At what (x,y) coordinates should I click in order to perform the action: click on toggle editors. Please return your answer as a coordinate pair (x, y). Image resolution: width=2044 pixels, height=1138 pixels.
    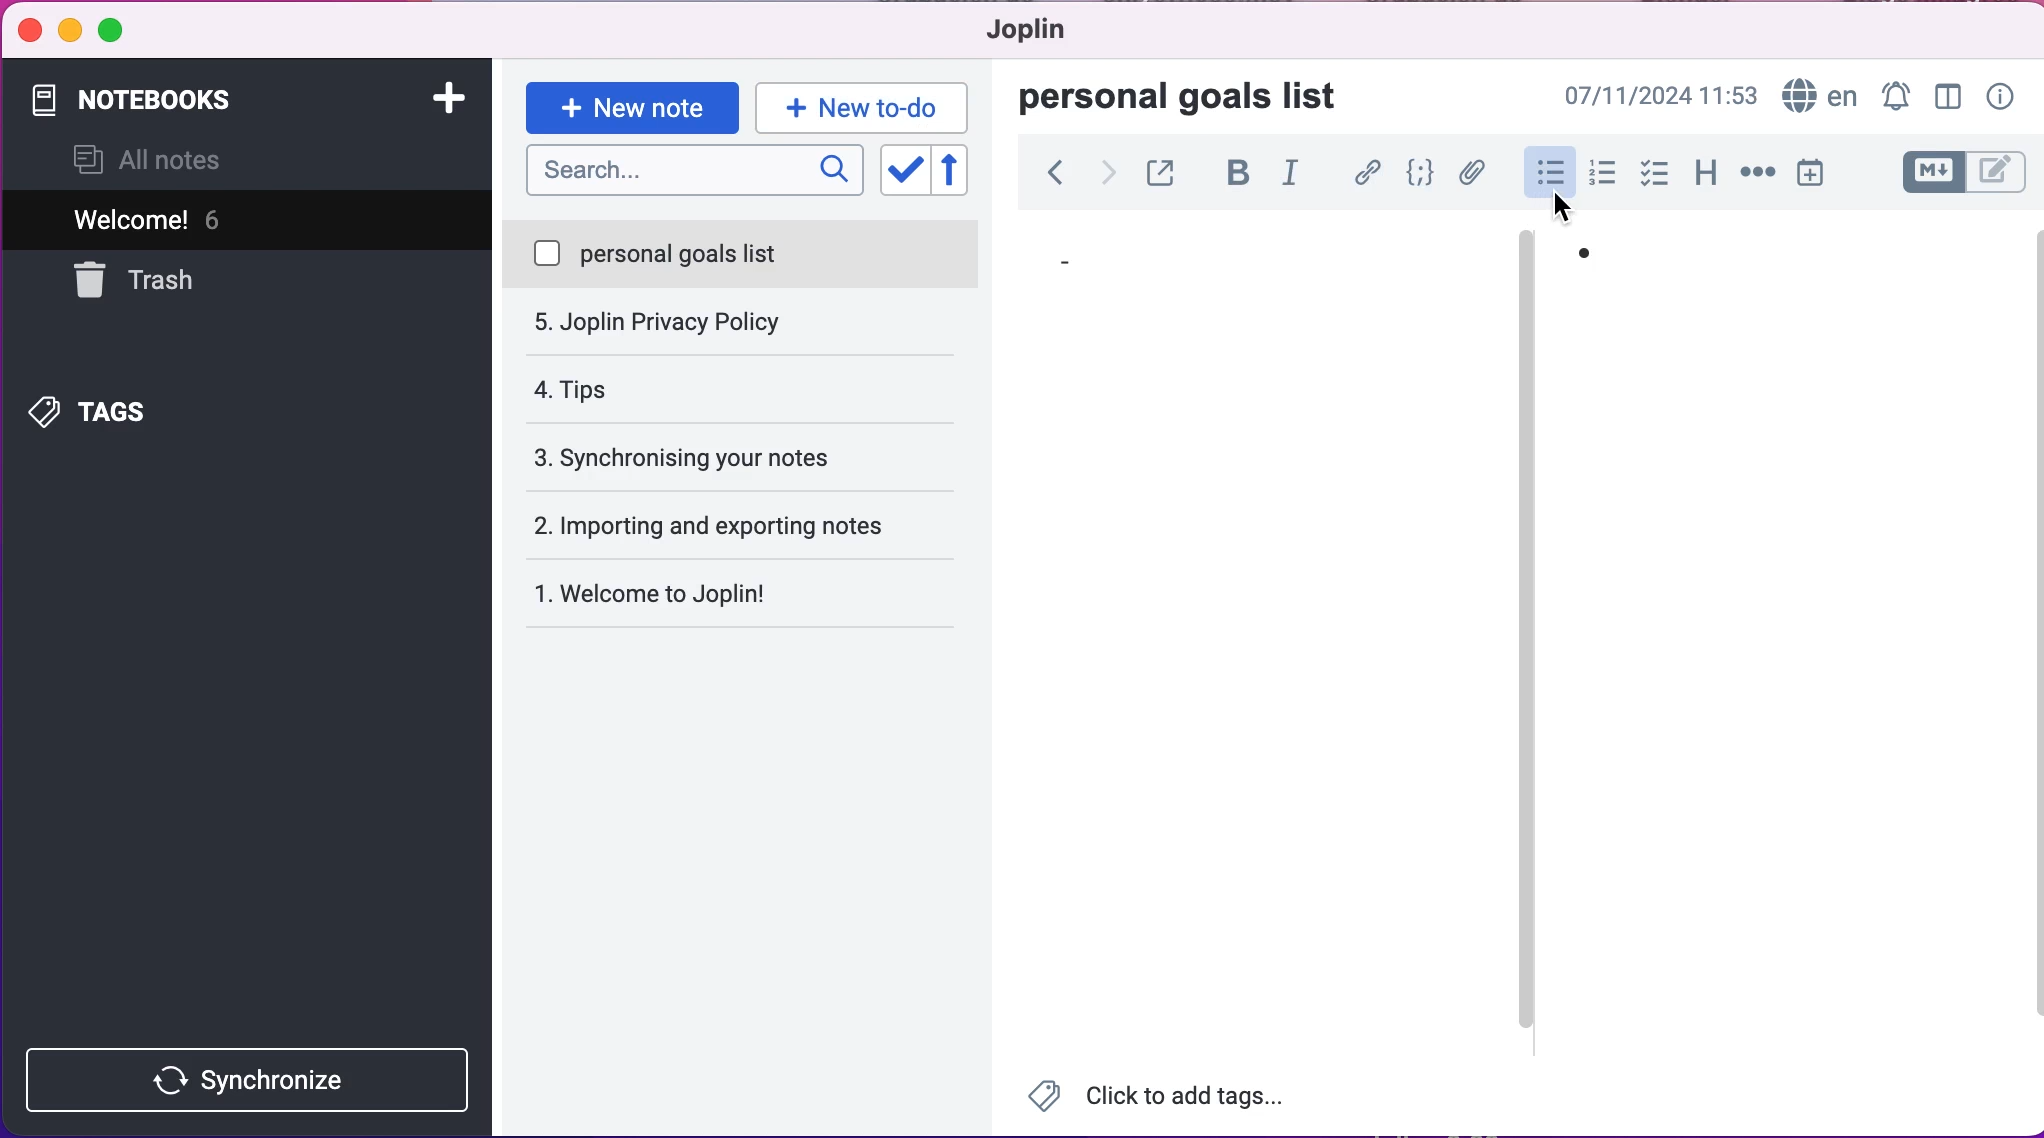
    Looking at the image, I should click on (1946, 173).